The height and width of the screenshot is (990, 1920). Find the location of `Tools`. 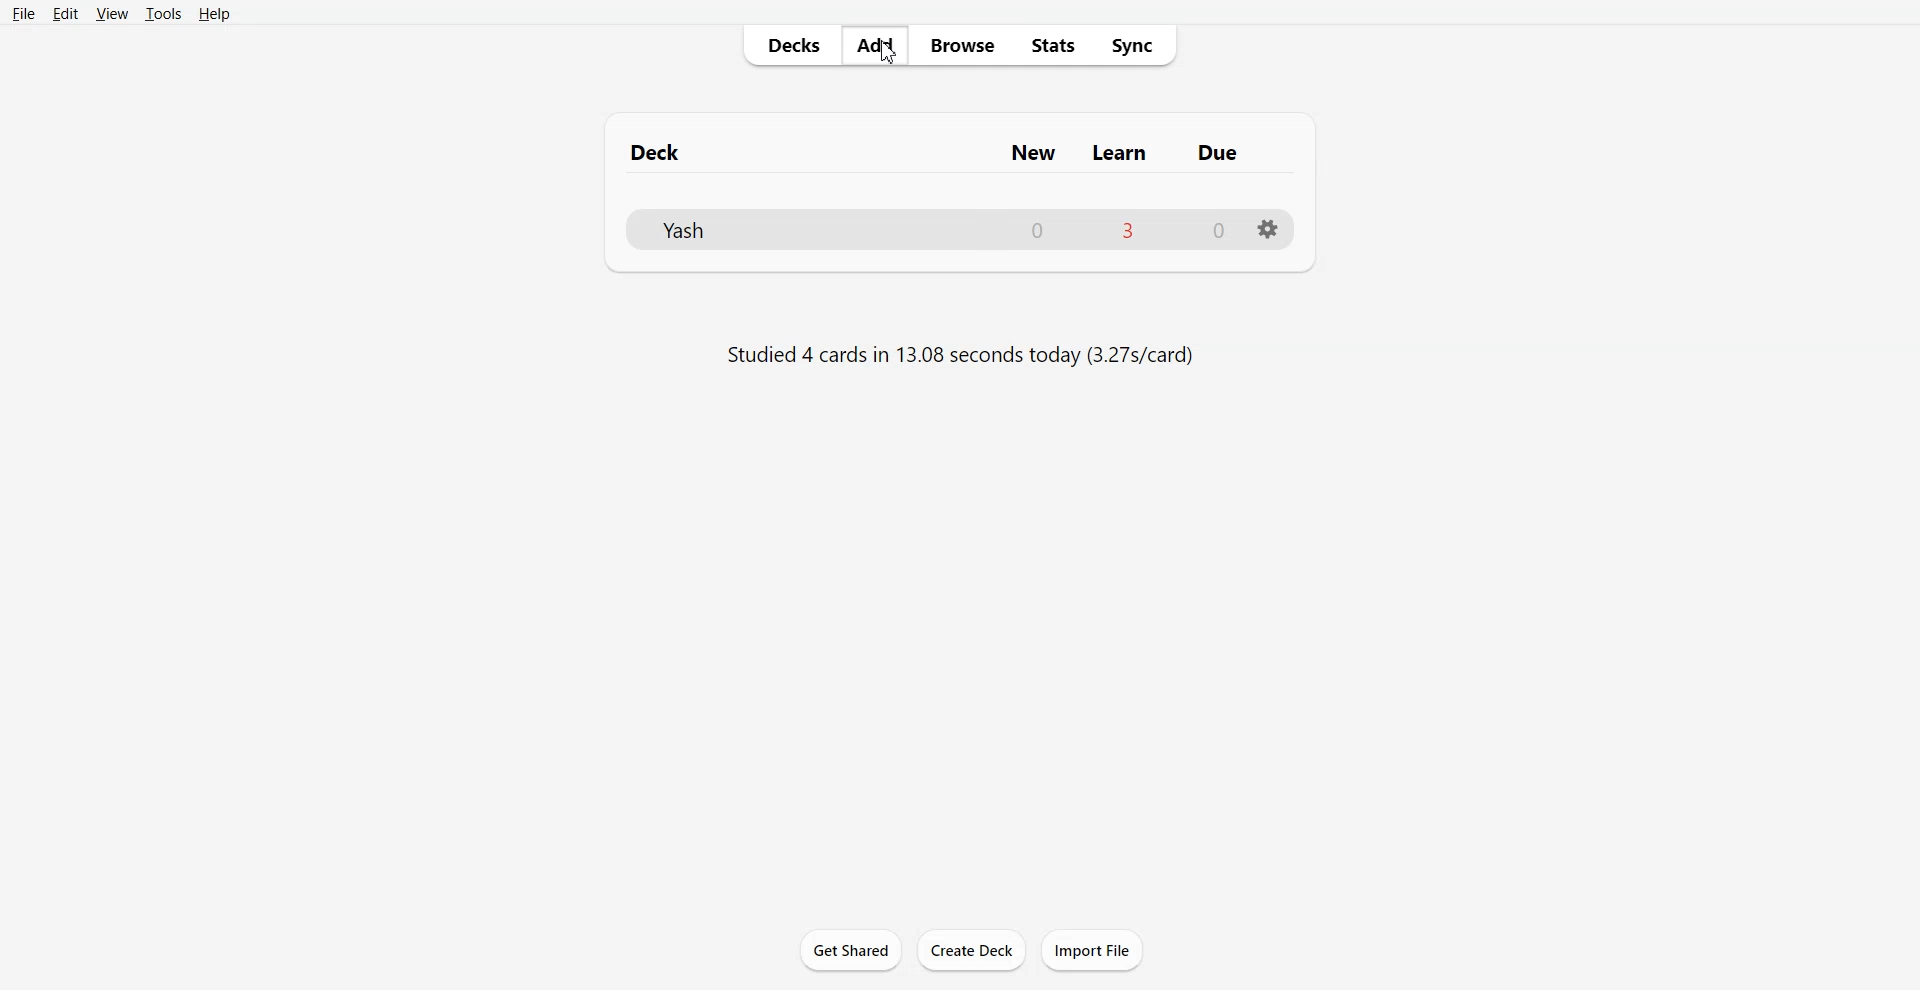

Tools is located at coordinates (163, 14).